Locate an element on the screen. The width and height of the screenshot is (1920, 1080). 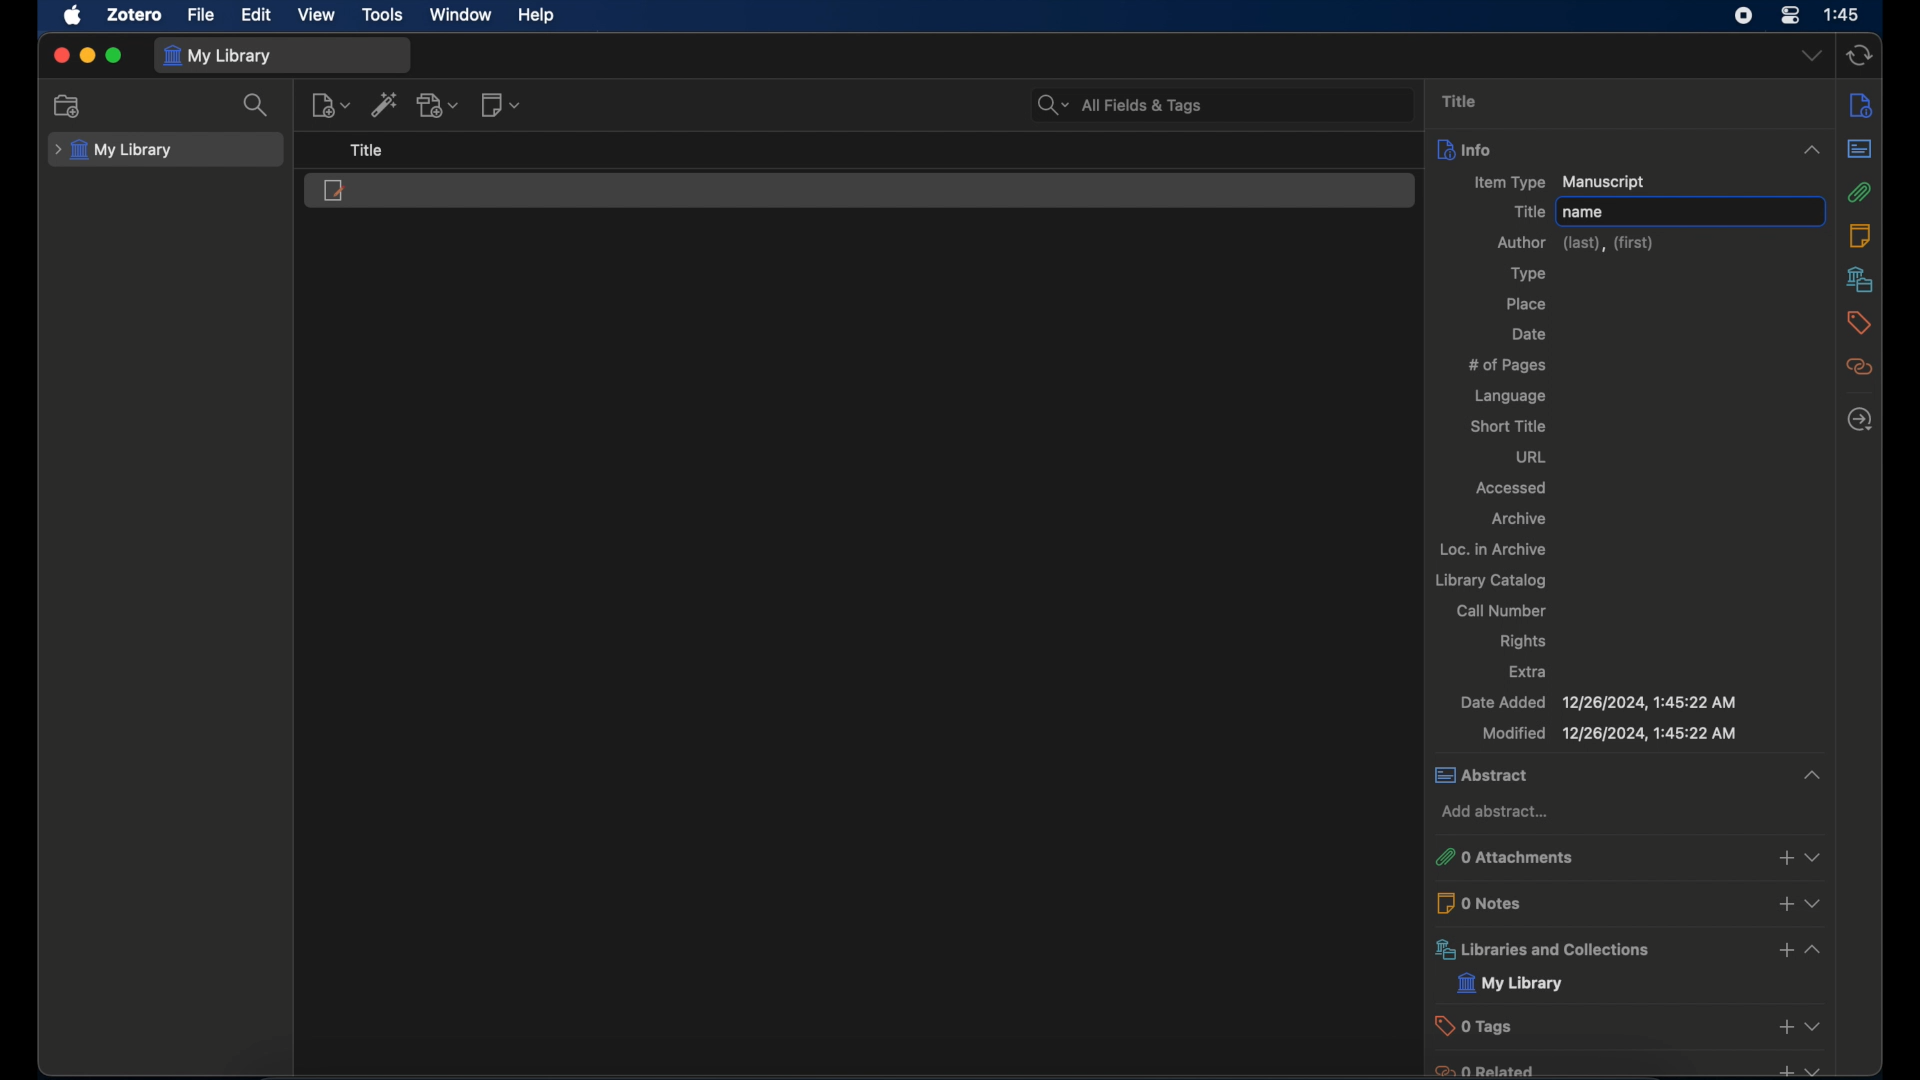
place is located at coordinates (1526, 303).